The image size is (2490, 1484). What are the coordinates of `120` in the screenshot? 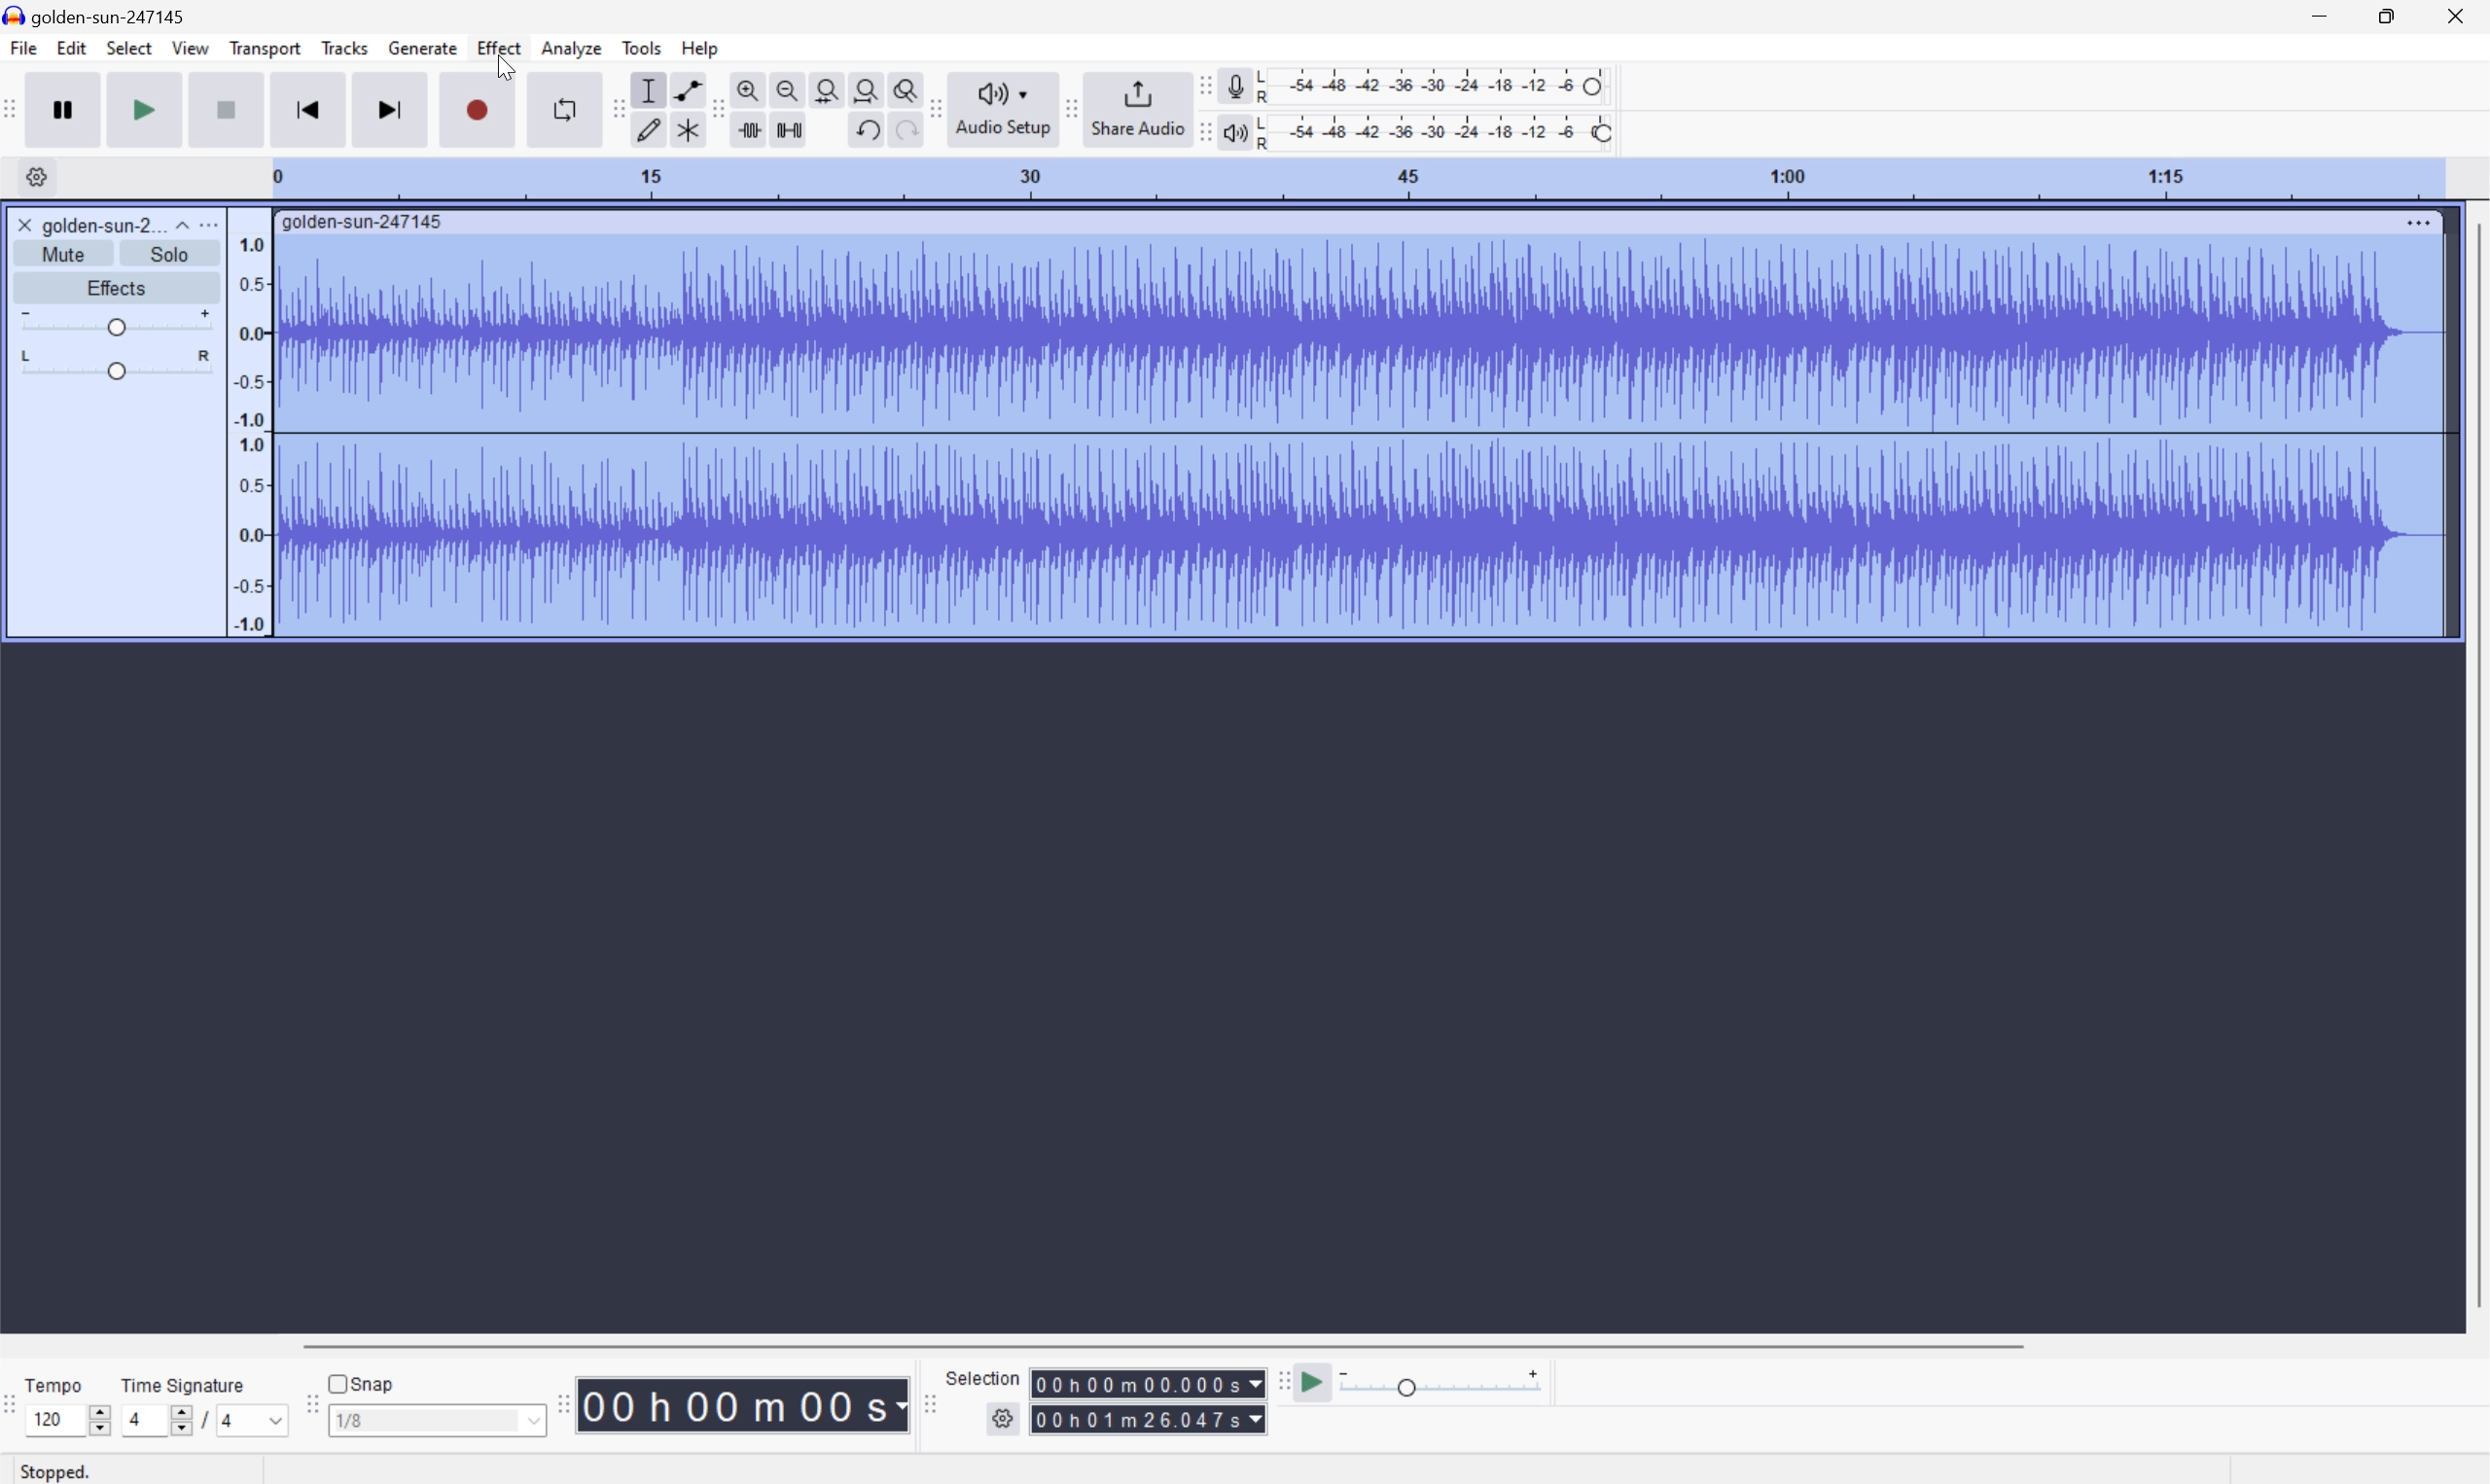 It's located at (58, 1420).